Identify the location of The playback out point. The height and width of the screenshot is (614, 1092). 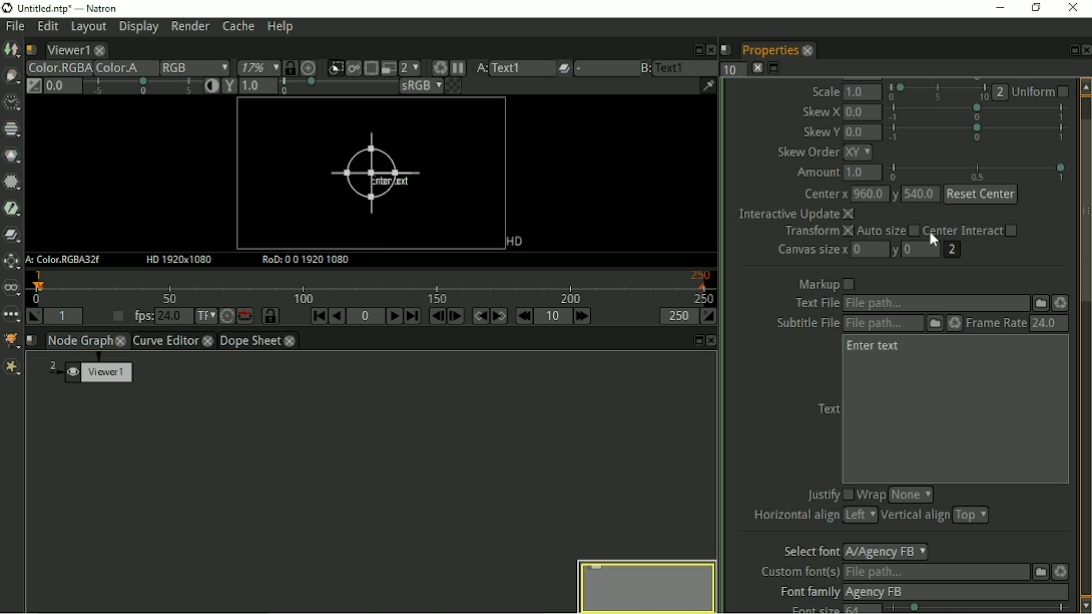
(678, 316).